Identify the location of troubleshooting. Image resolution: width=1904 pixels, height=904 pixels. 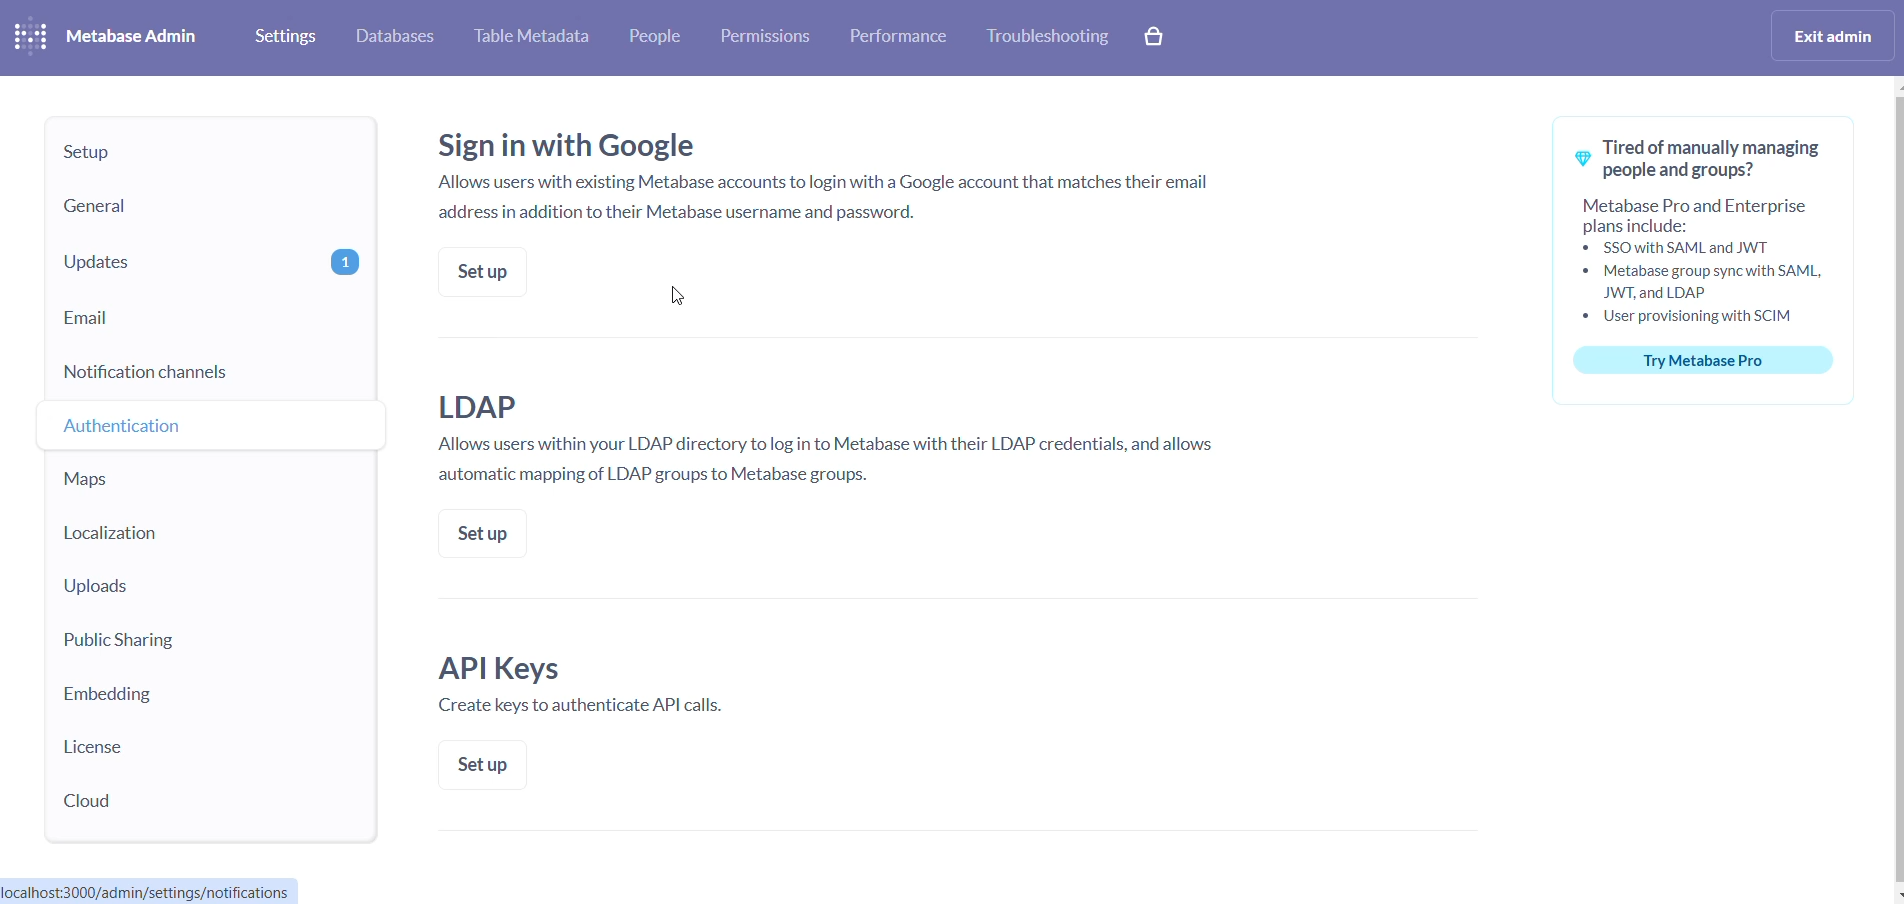
(1051, 36).